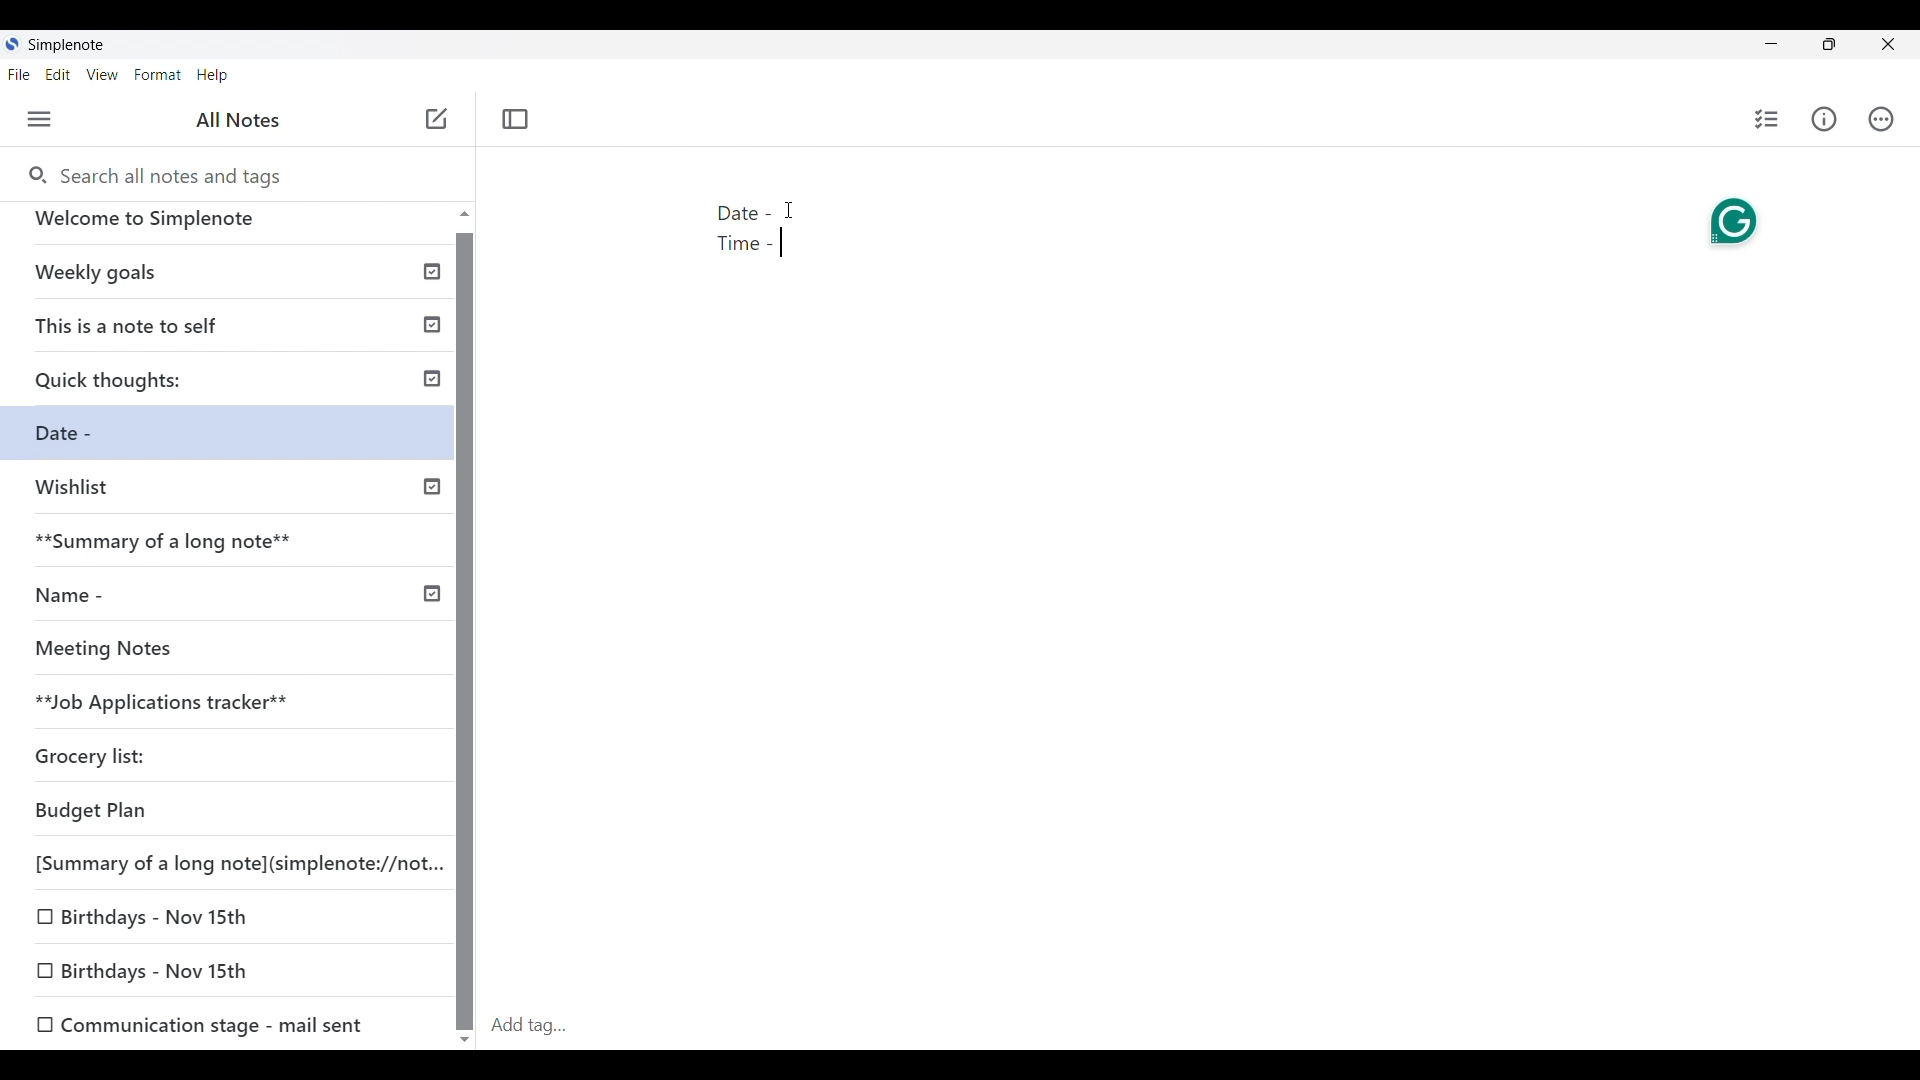  I want to click on Text pasted, so click(752, 231).